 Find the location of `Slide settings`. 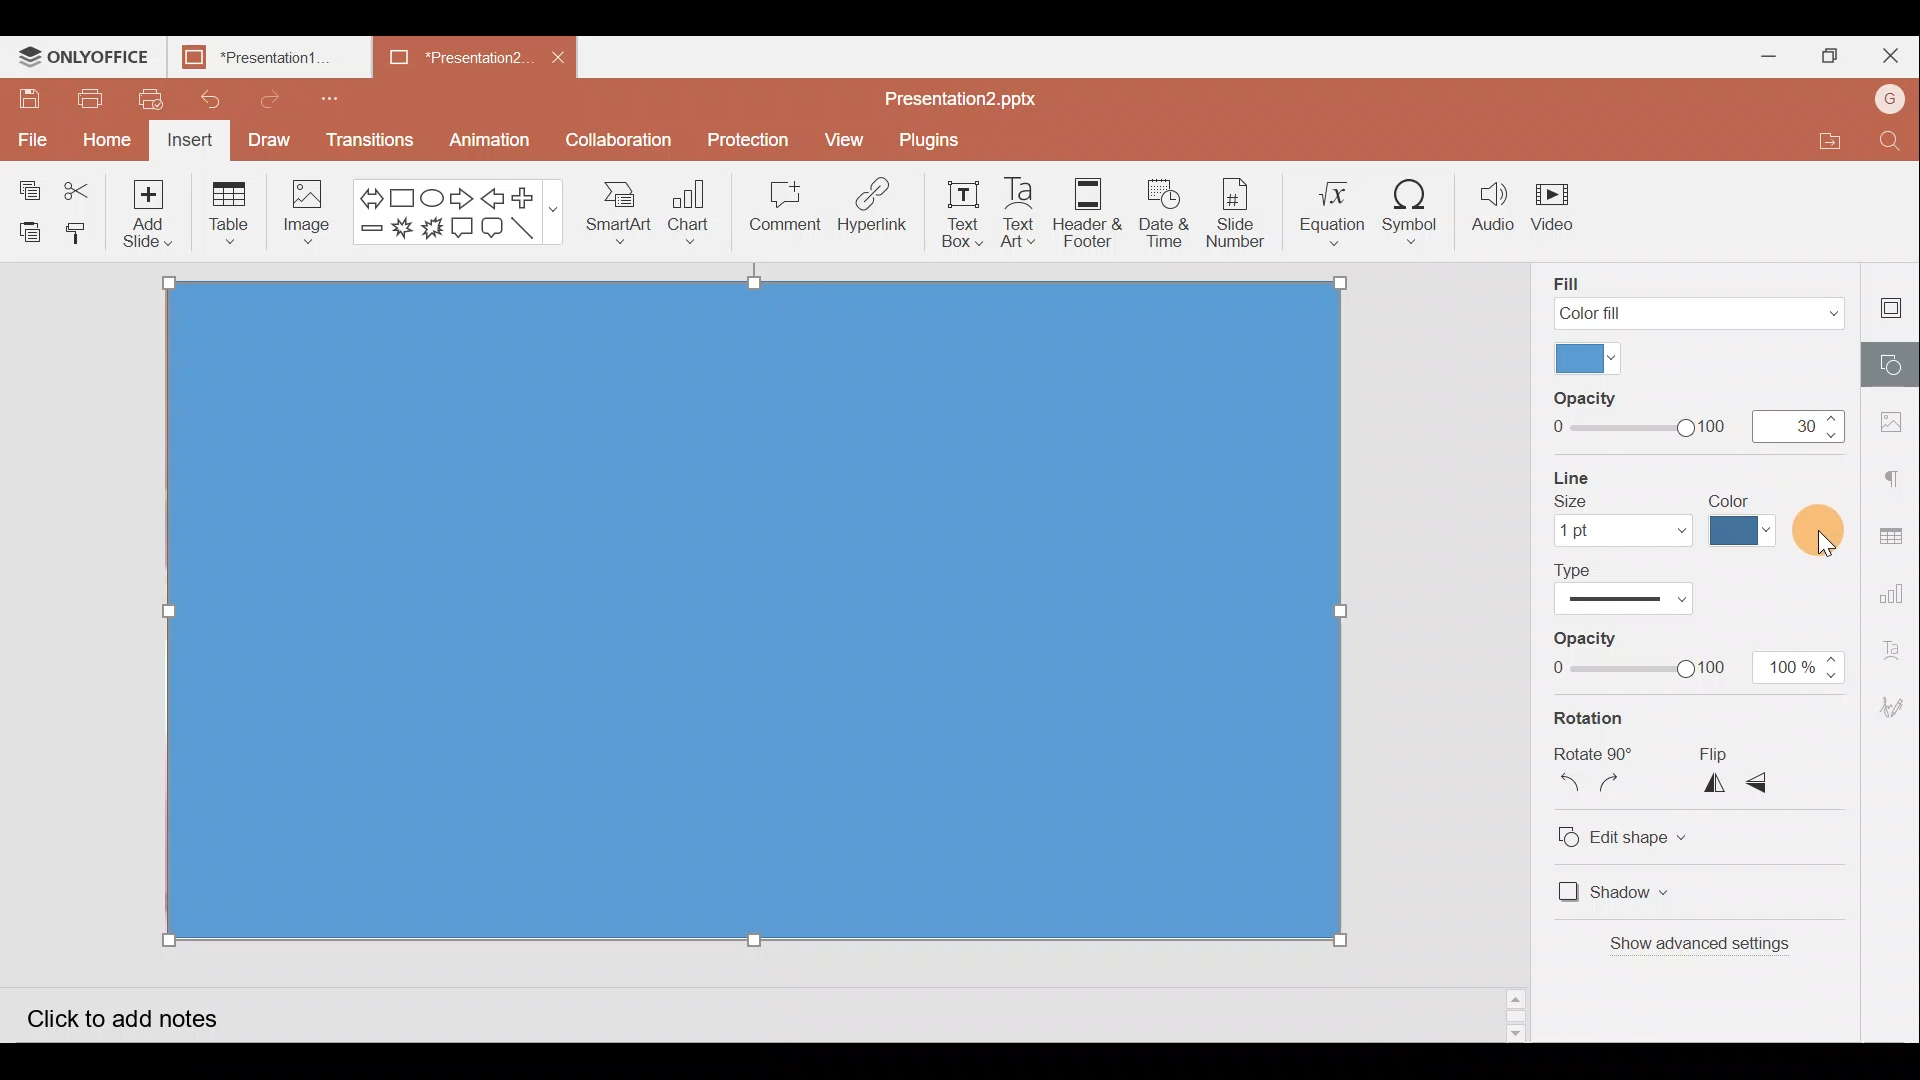

Slide settings is located at coordinates (1895, 302).